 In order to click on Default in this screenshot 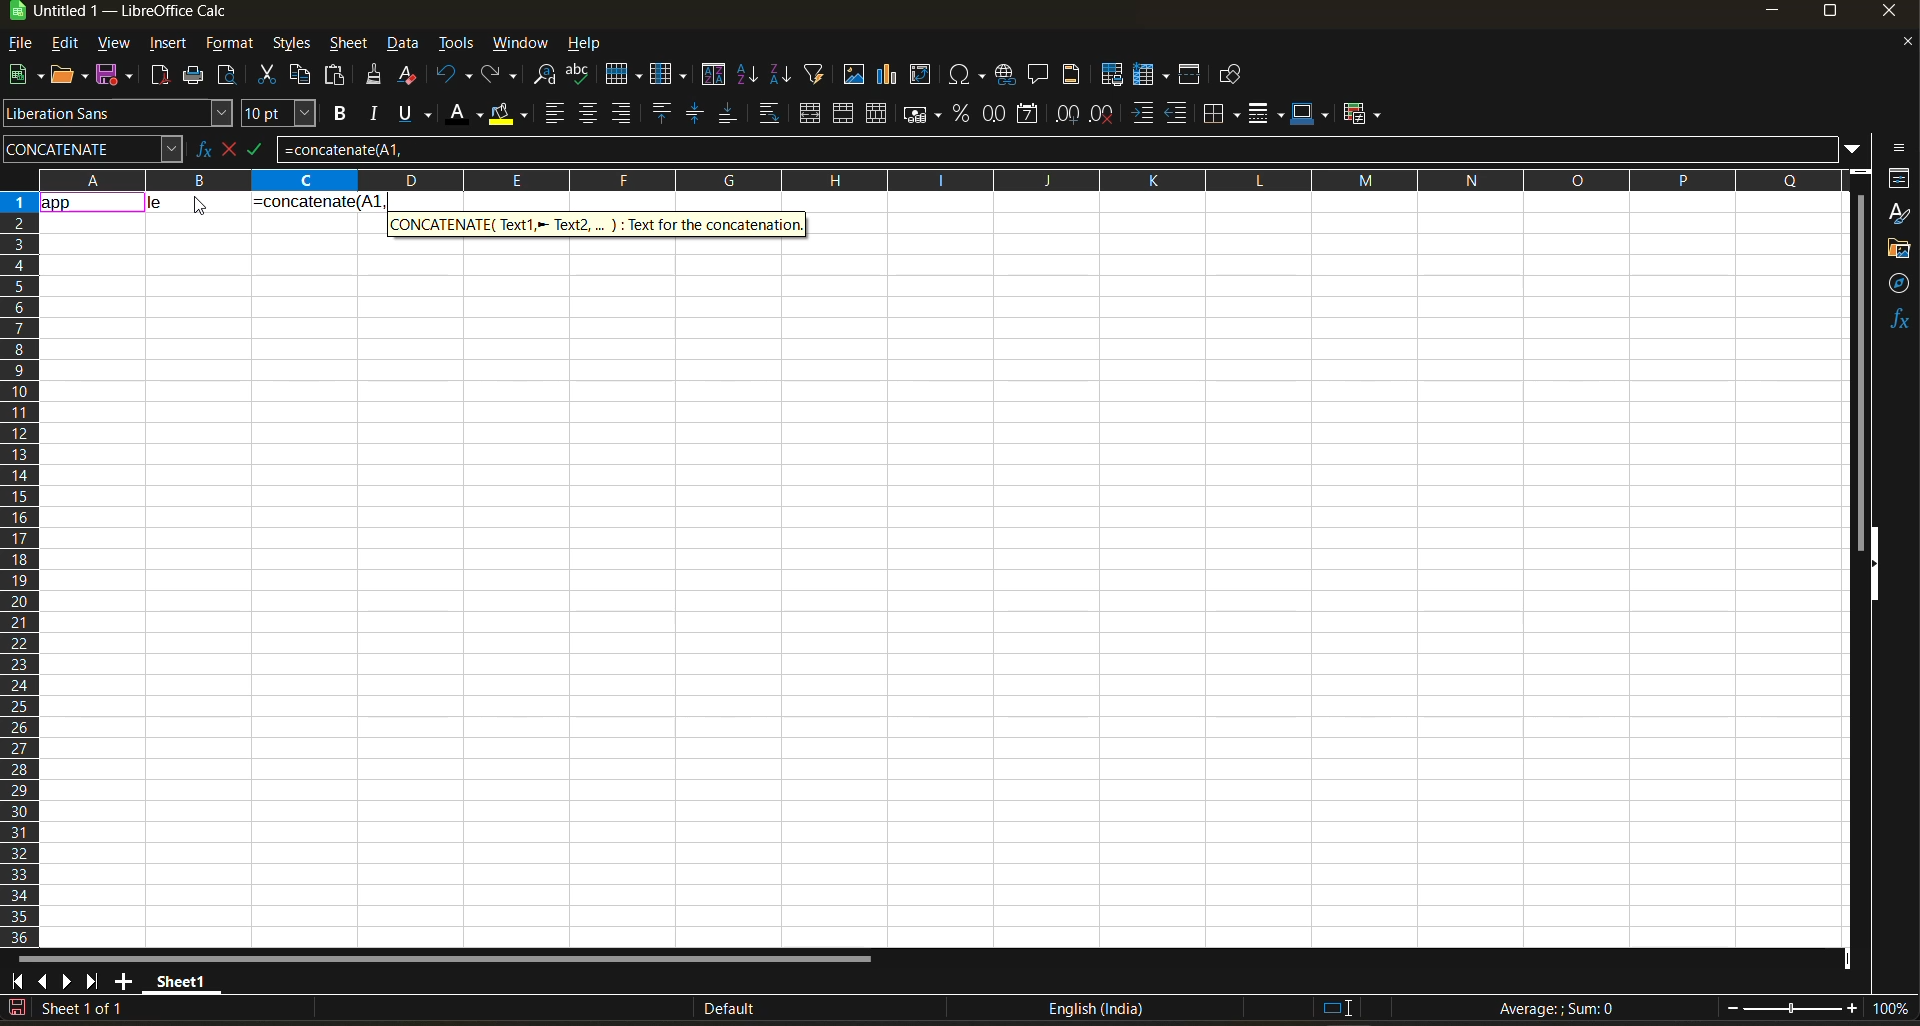, I will do `click(712, 1009)`.